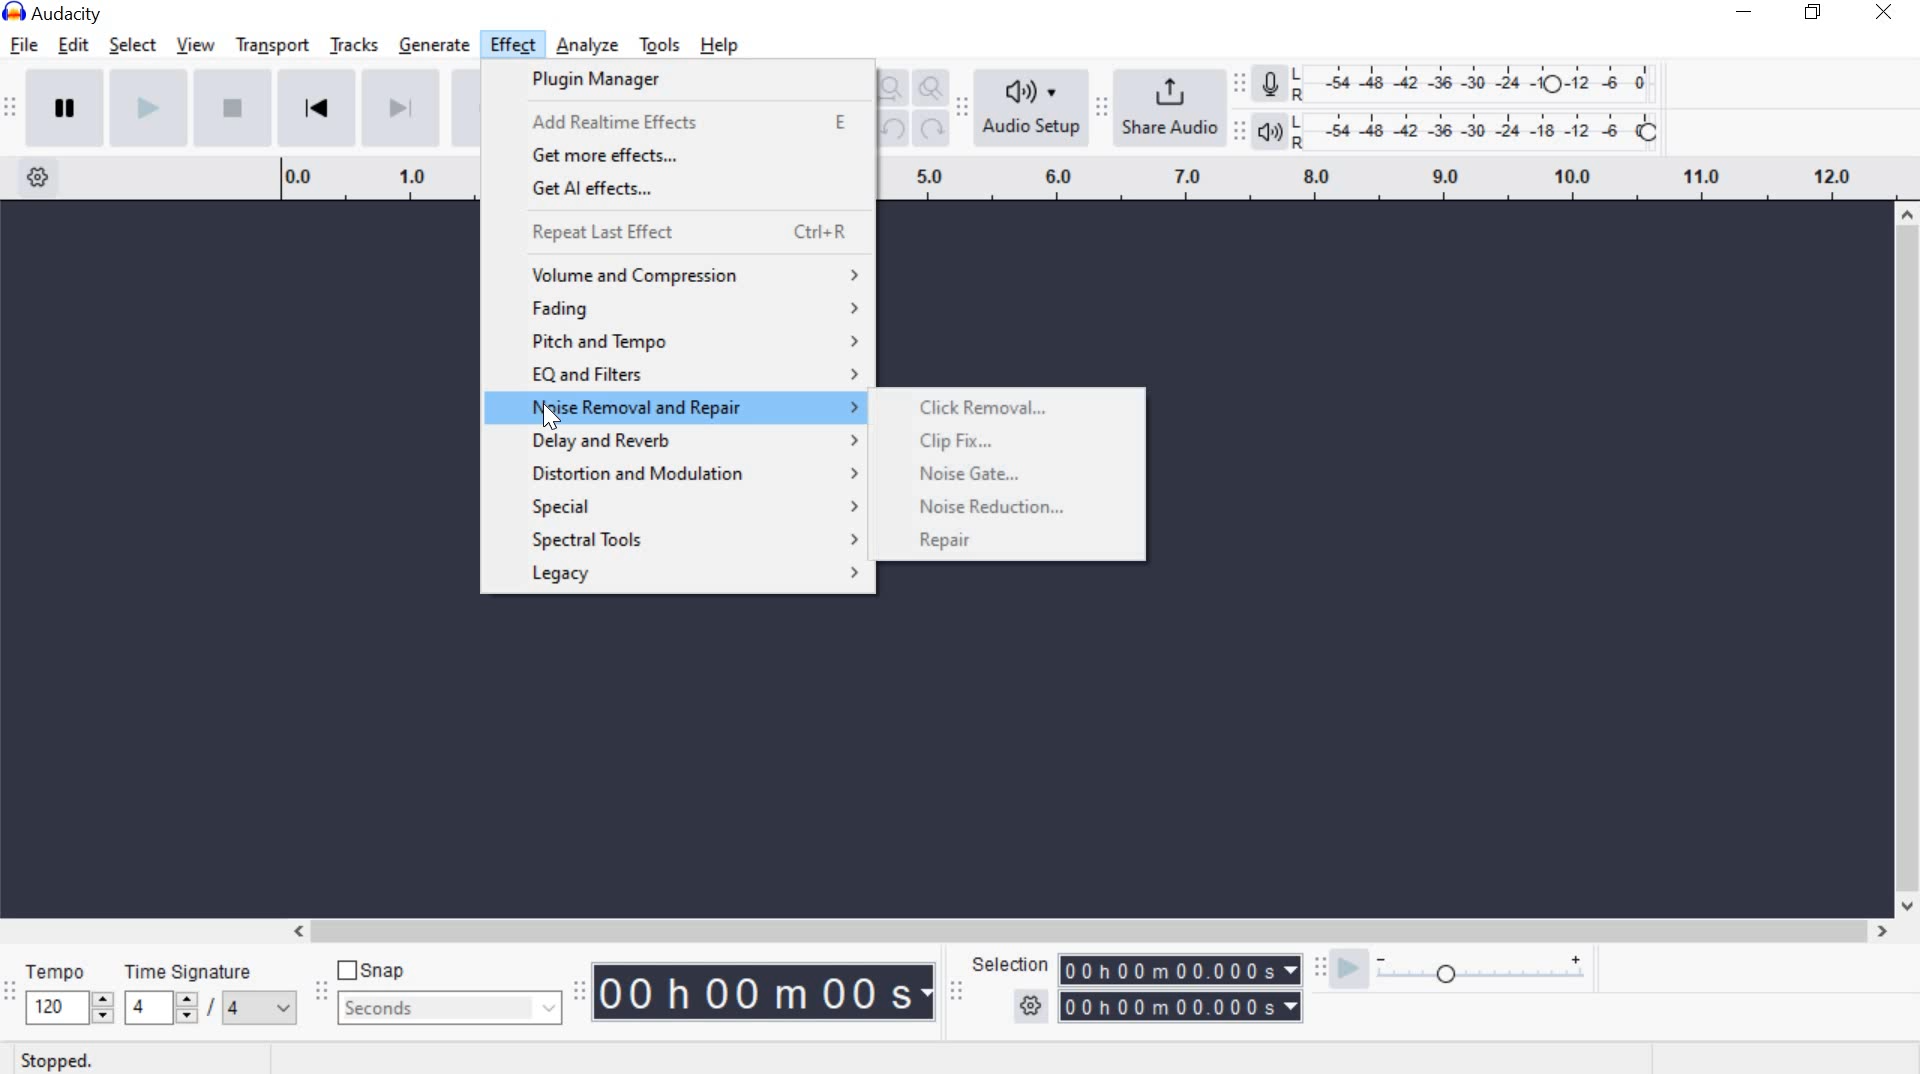 This screenshot has height=1074, width=1920. What do you see at coordinates (693, 277) in the screenshot?
I see `volume and compression` at bounding box center [693, 277].